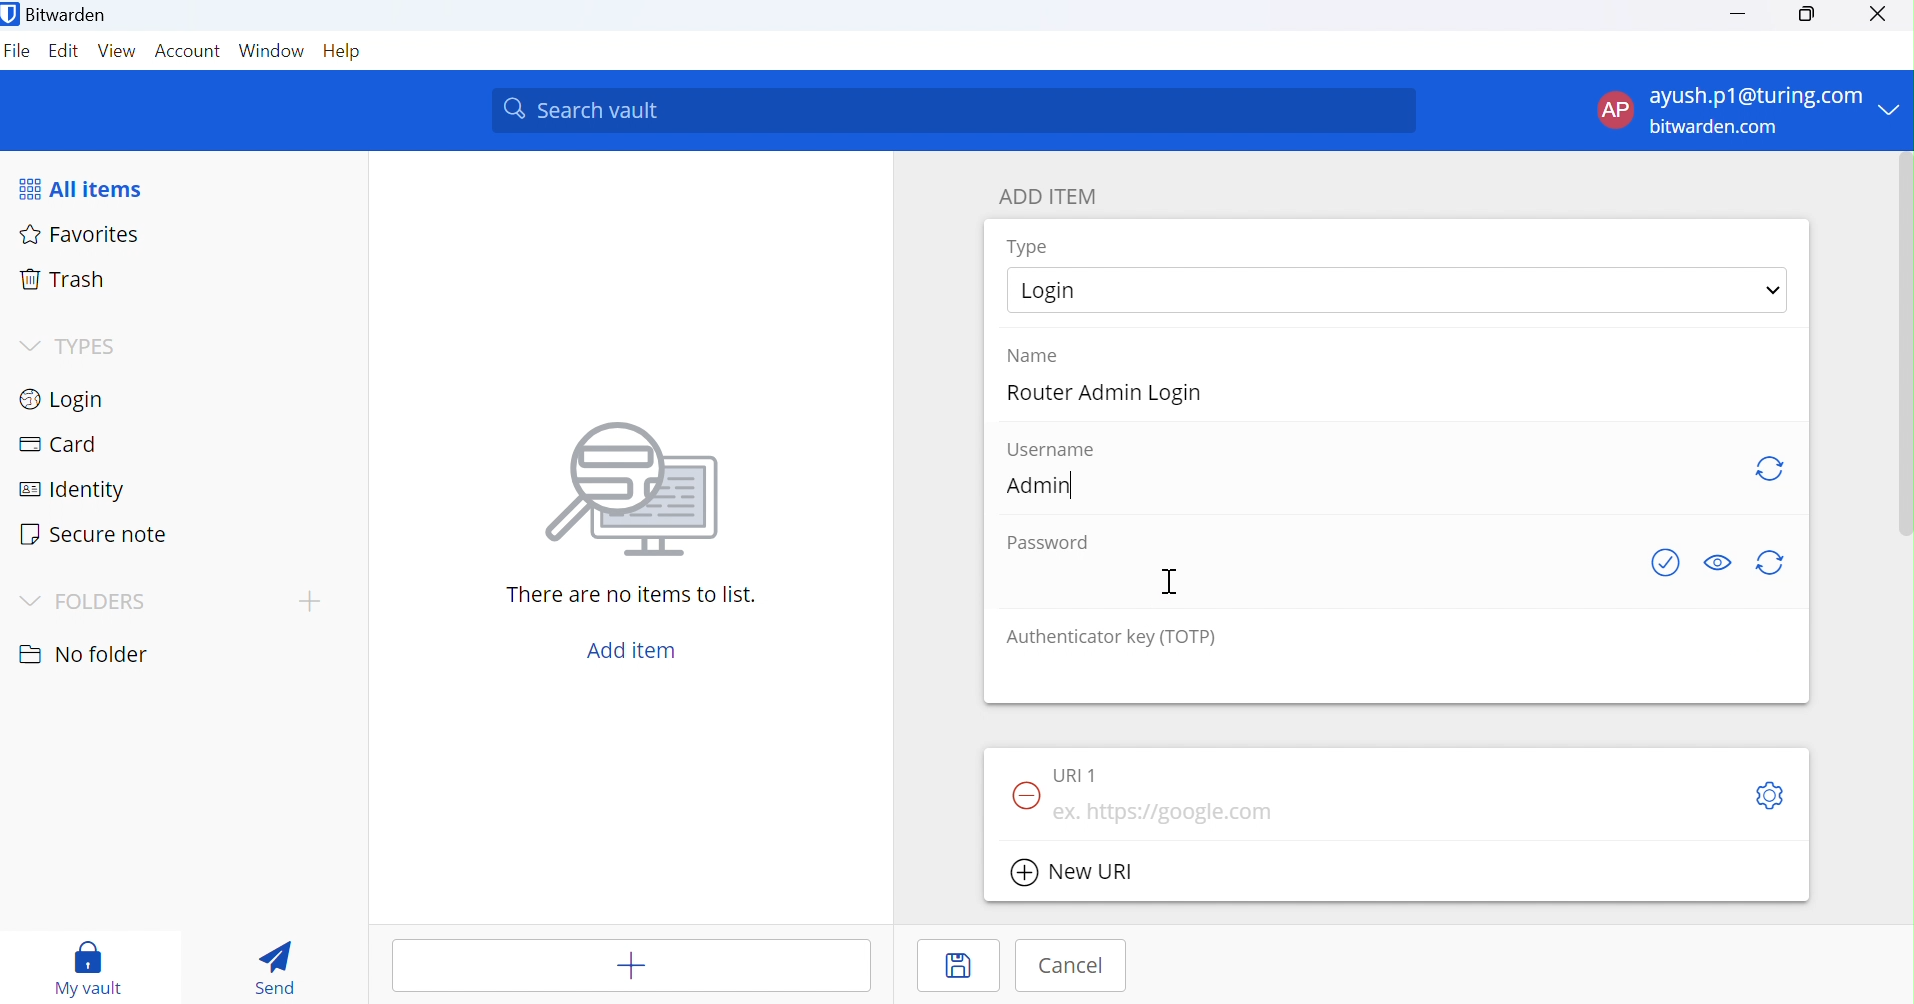  What do you see at coordinates (1398, 676) in the screenshot?
I see `add authenticator key (TOTP)` at bounding box center [1398, 676].